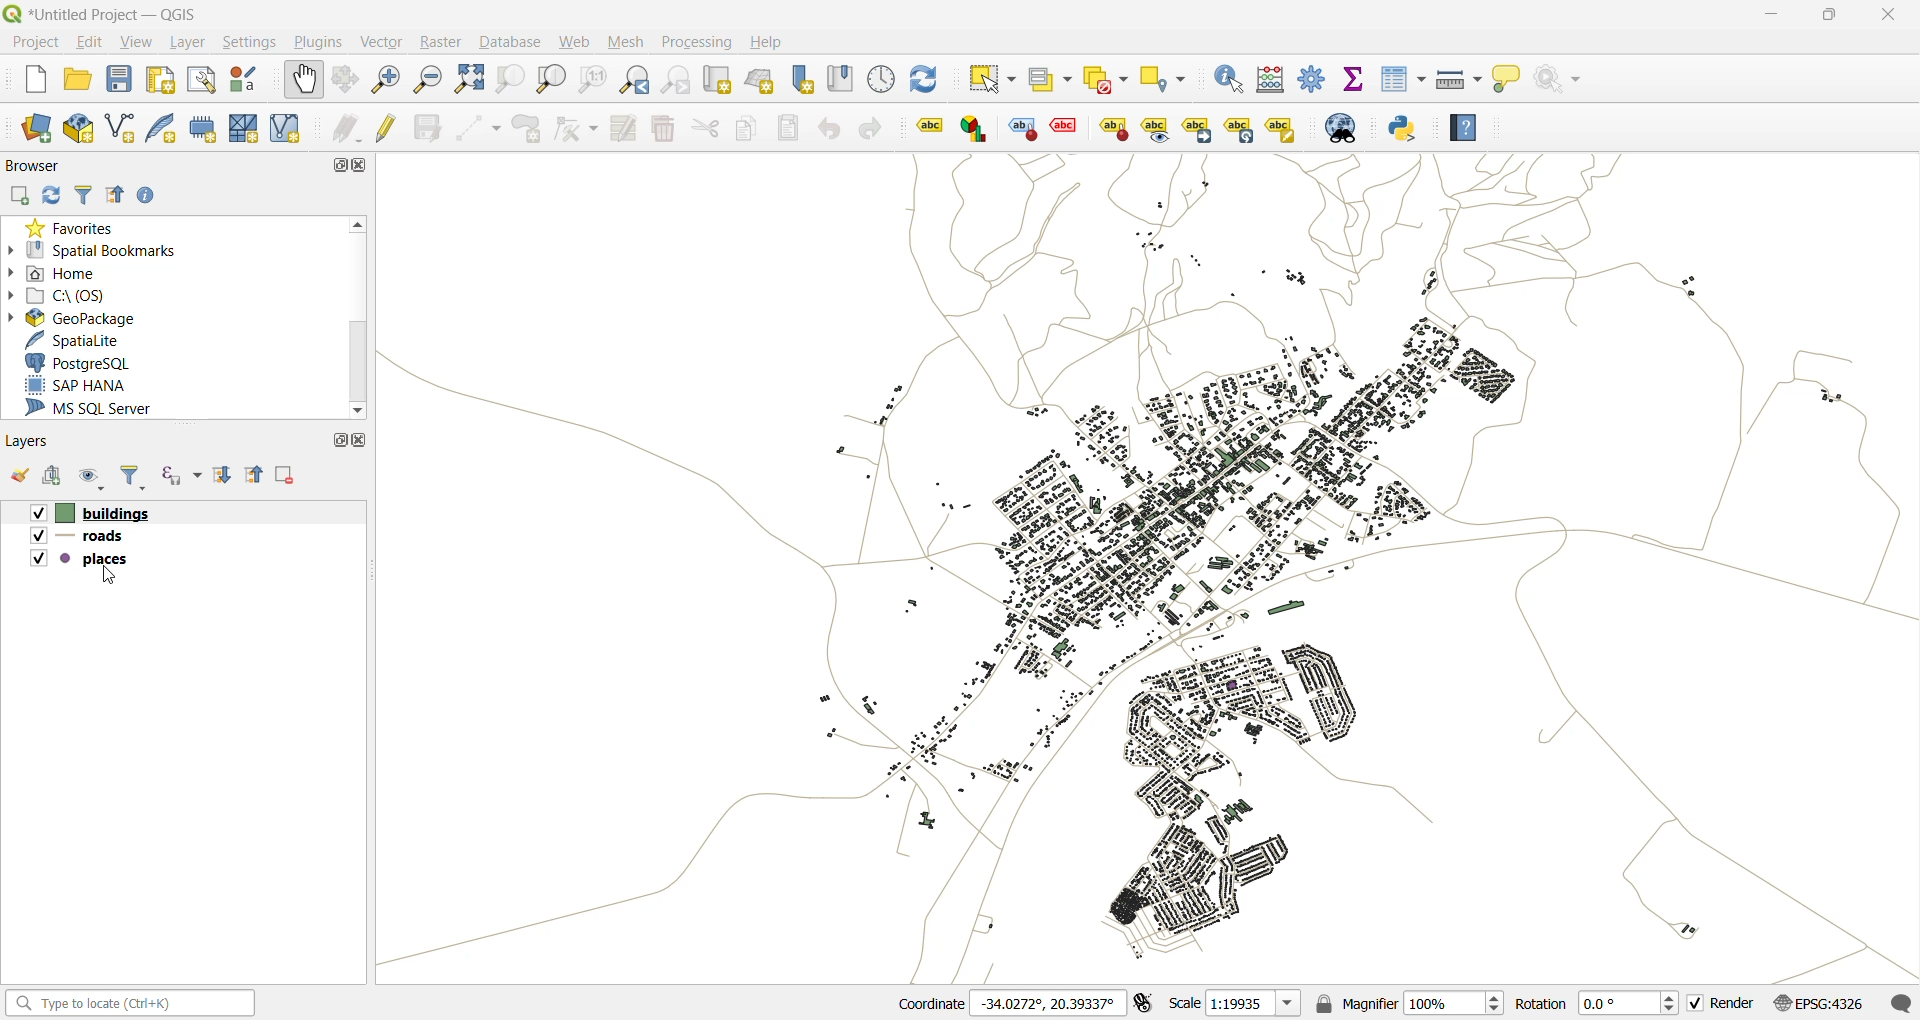 Image resolution: width=1920 pixels, height=1020 pixels. I want to click on expand all, so click(225, 476).